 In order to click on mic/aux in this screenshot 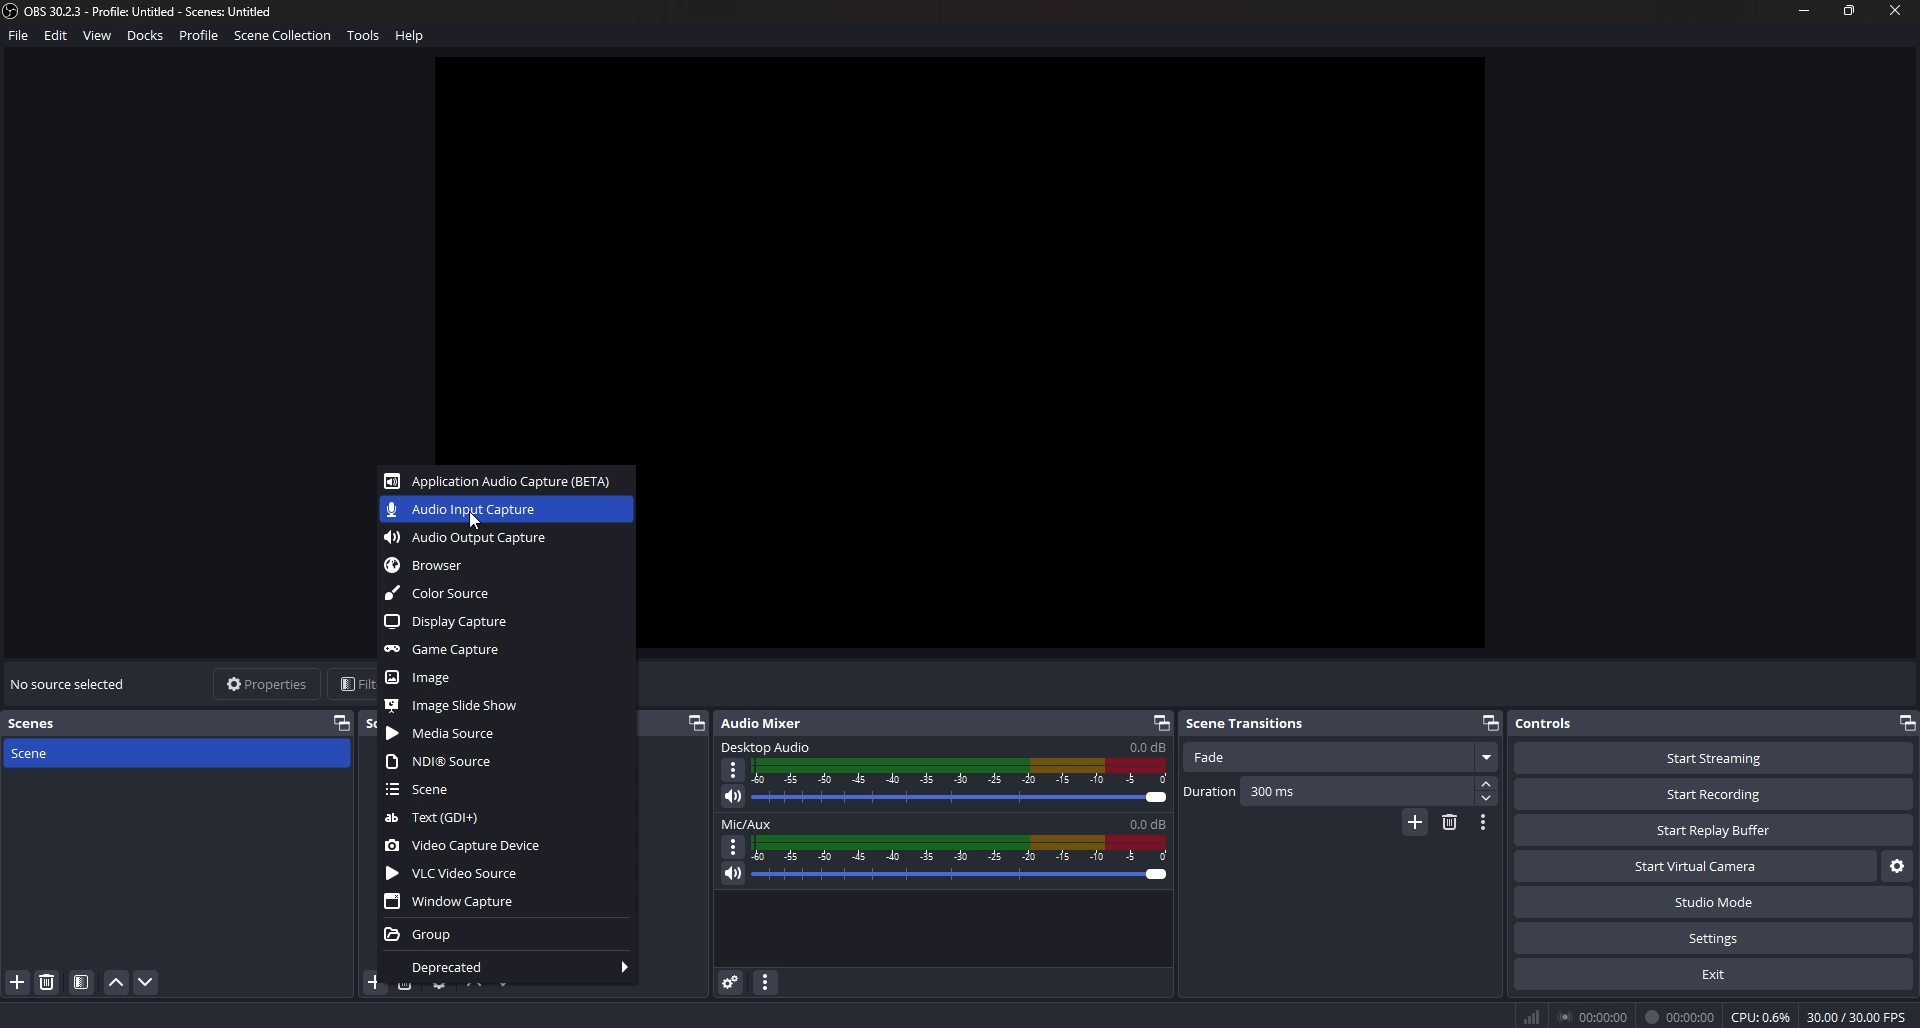, I will do `click(750, 825)`.